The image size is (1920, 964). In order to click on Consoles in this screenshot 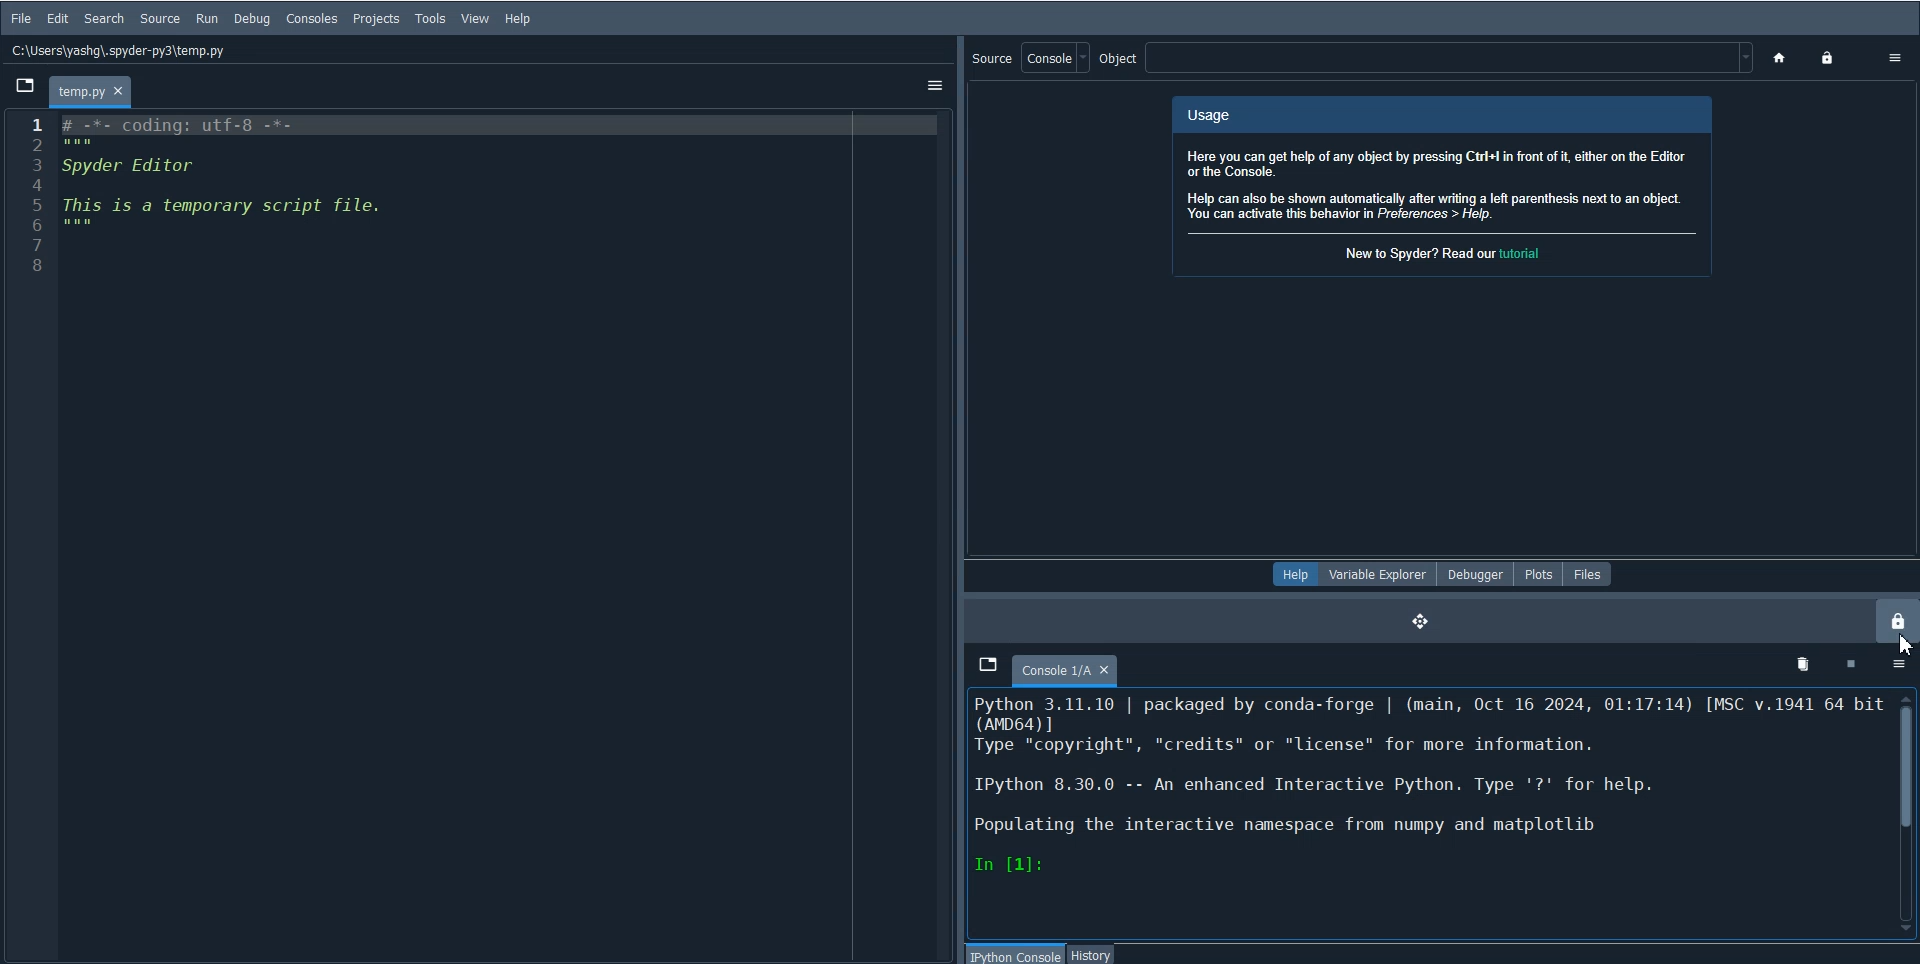, I will do `click(312, 18)`.